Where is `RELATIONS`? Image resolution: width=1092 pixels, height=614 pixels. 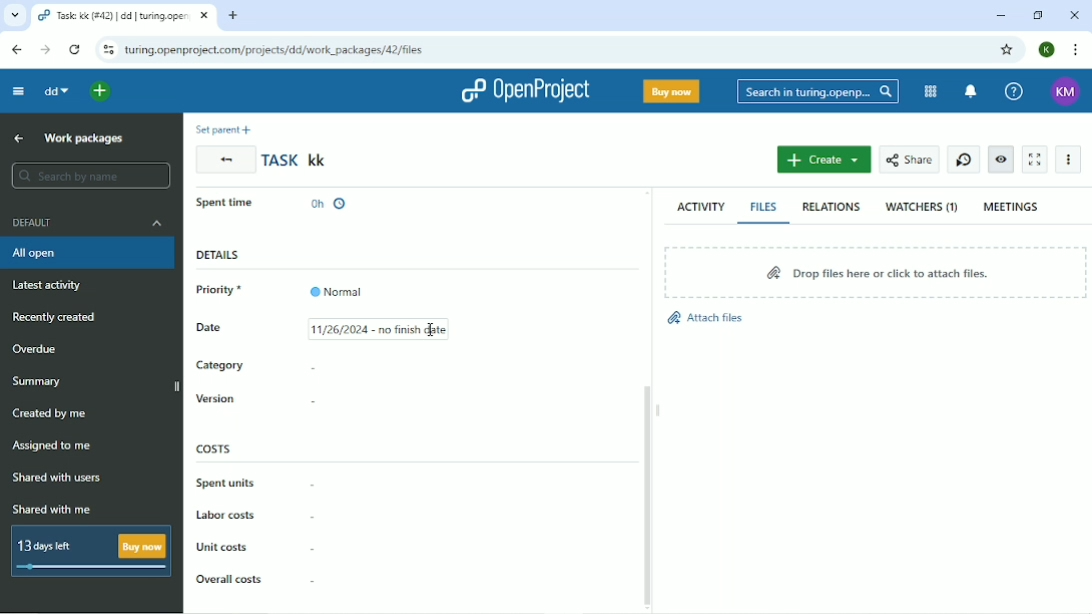 RELATIONS is located at coordinates (829, 206).